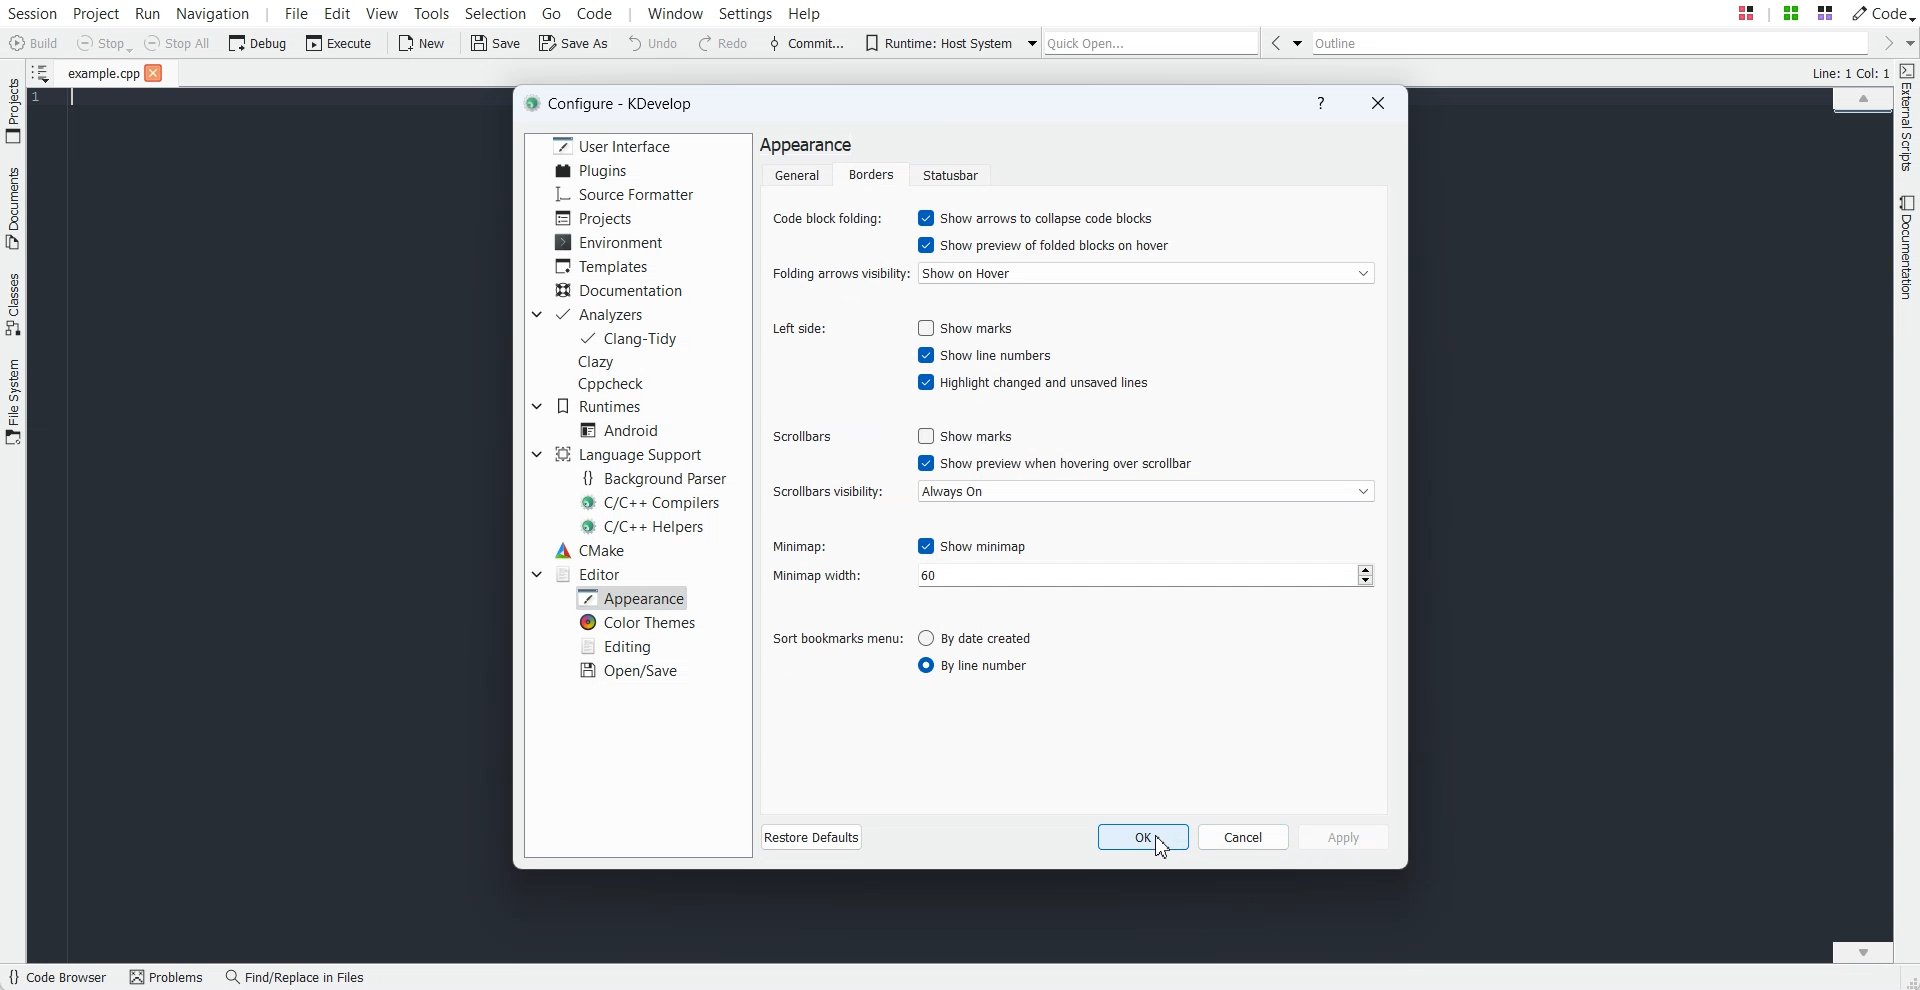 The width and height of the screenshot is (1920, 990). What do you see at coordinates (1045, 245) in the screenshot?
I see `Enable show preview of folded blocks on hover` at bounding box center [1045, 245].